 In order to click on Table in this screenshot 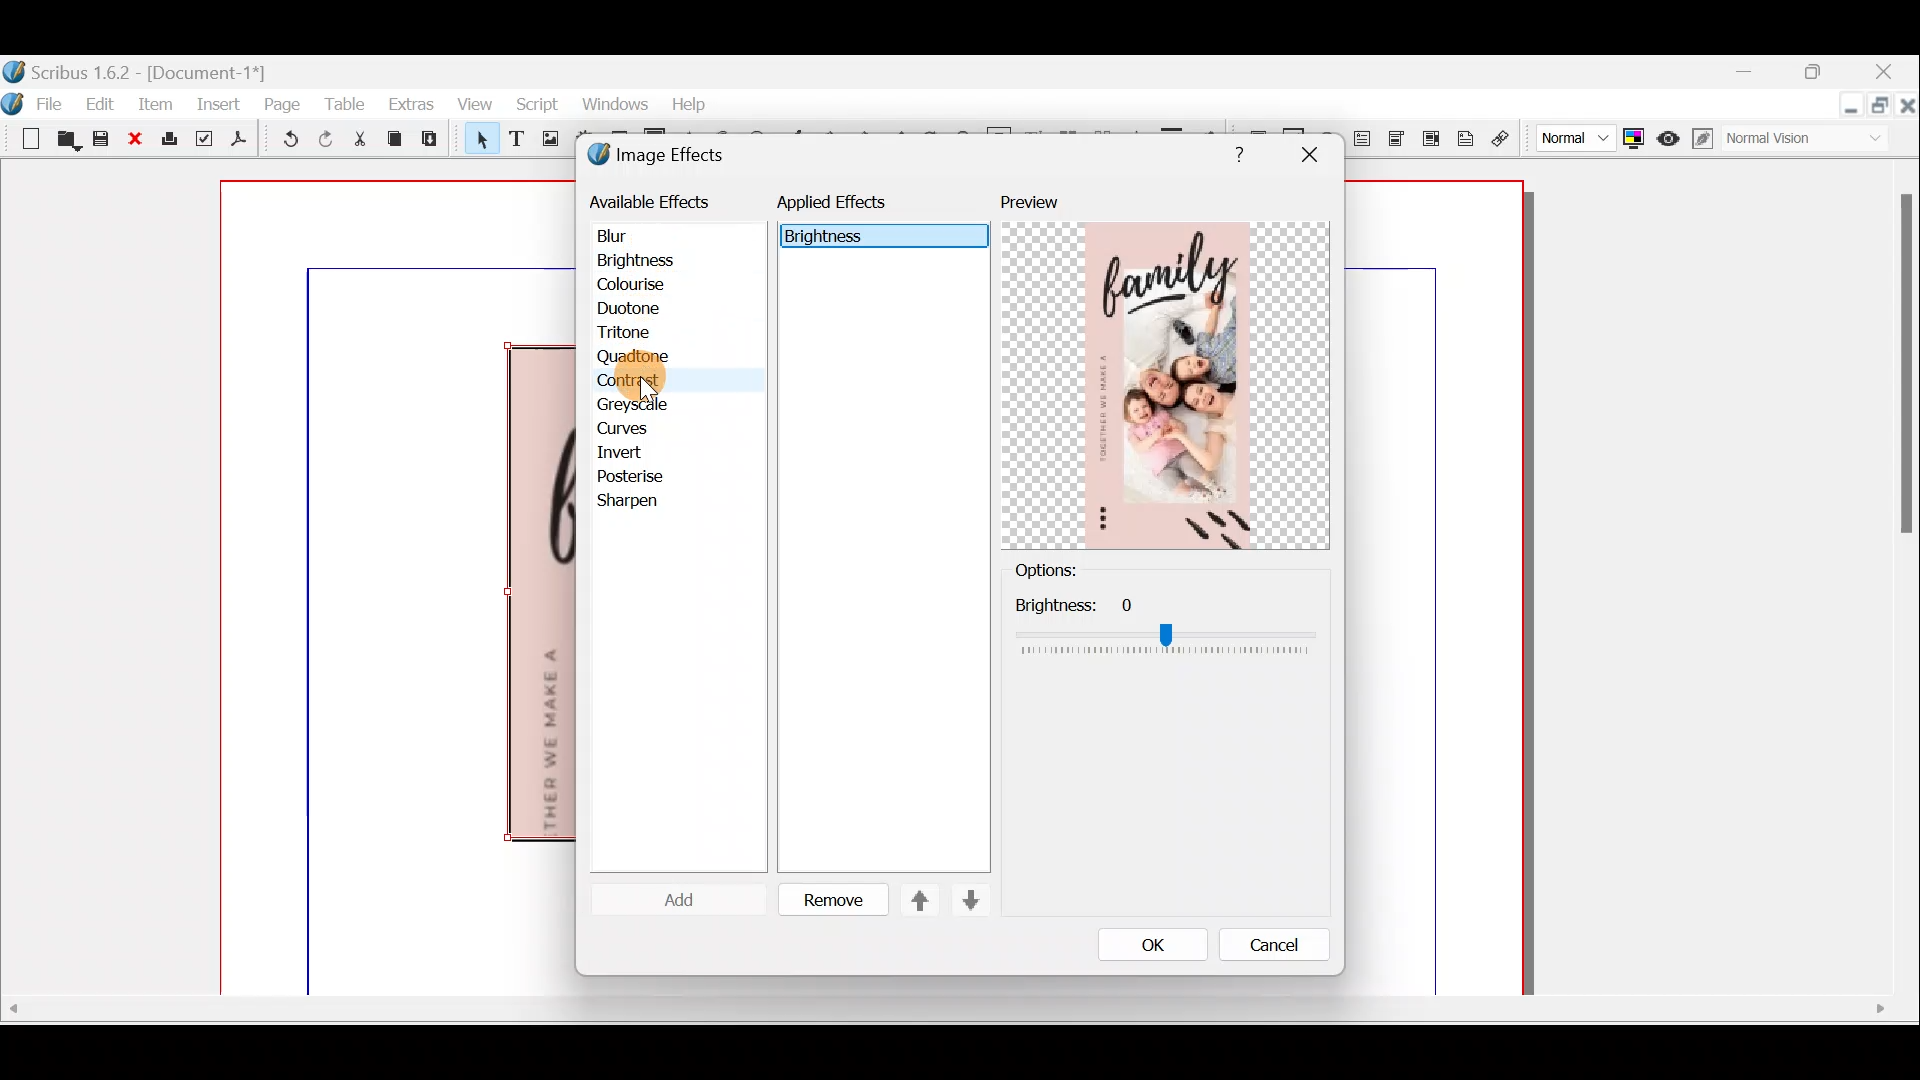, I will do `click(346, 100)`.